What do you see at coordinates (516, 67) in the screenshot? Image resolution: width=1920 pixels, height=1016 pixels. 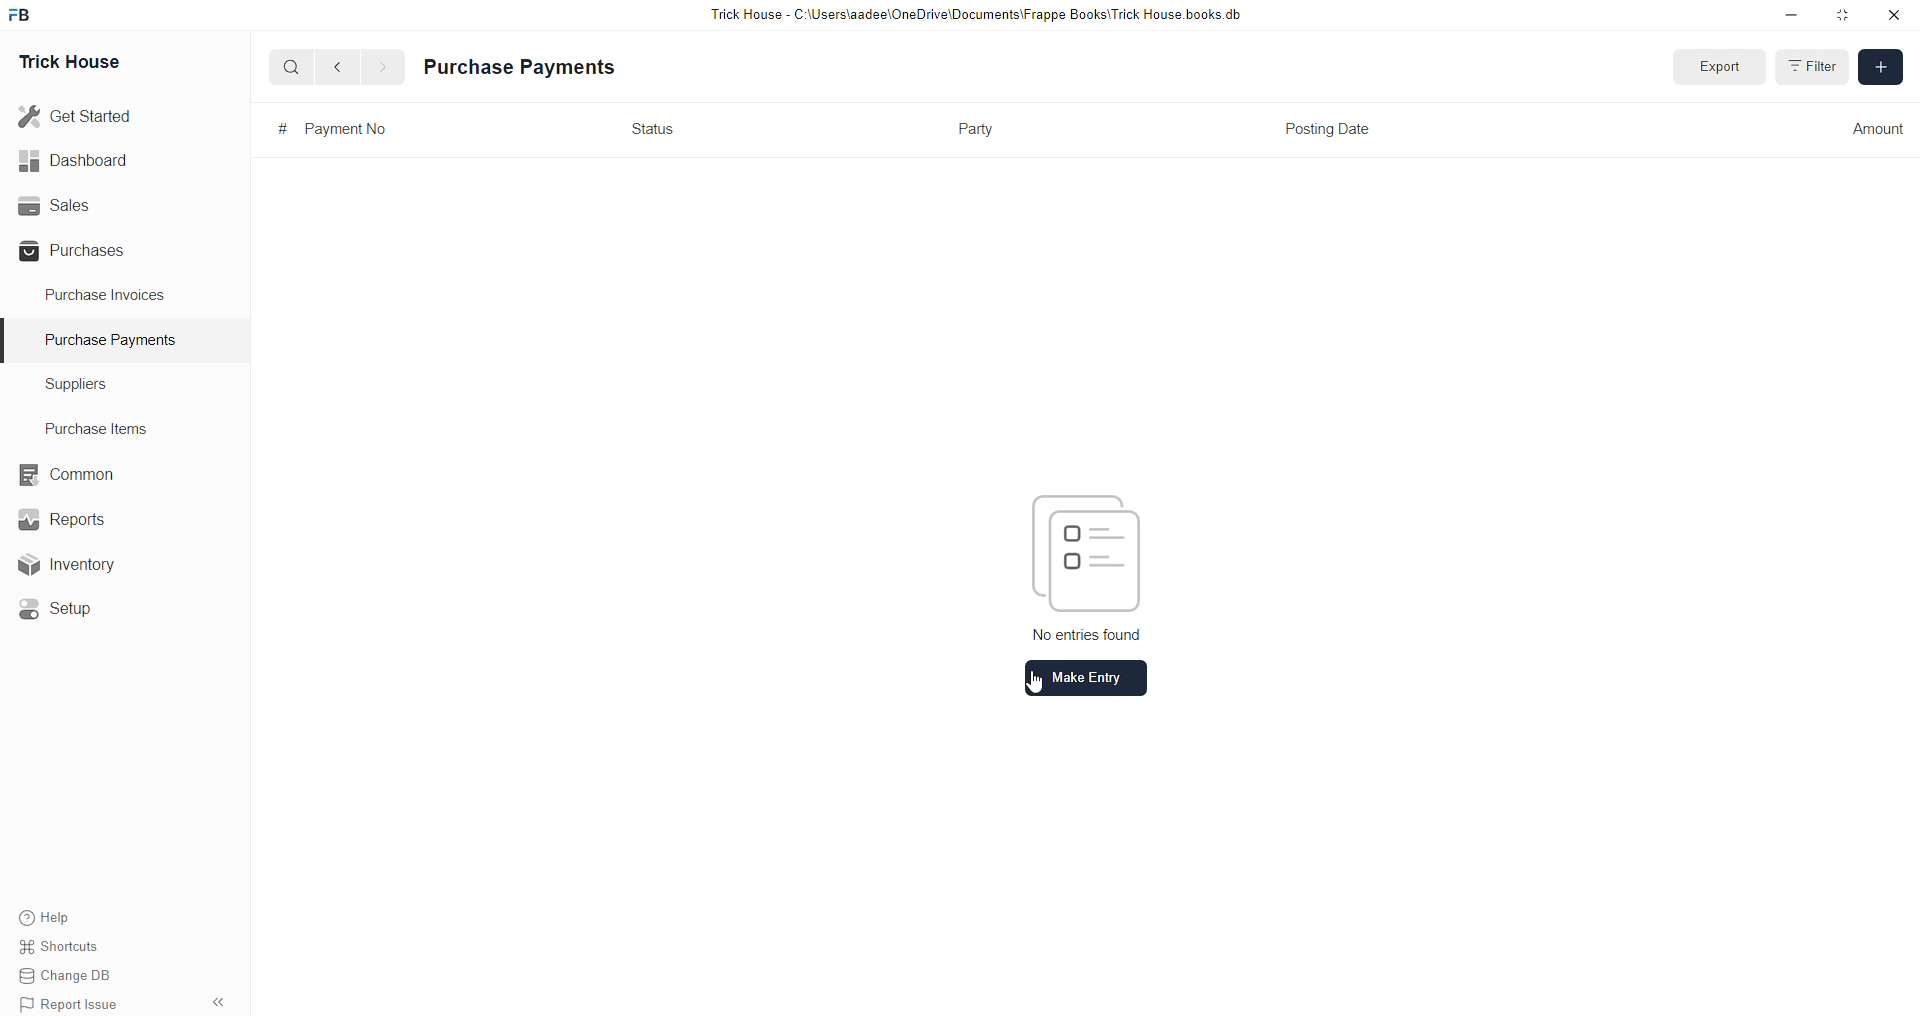 I see `Purchase Invoice` at bounding box center [516, 67].